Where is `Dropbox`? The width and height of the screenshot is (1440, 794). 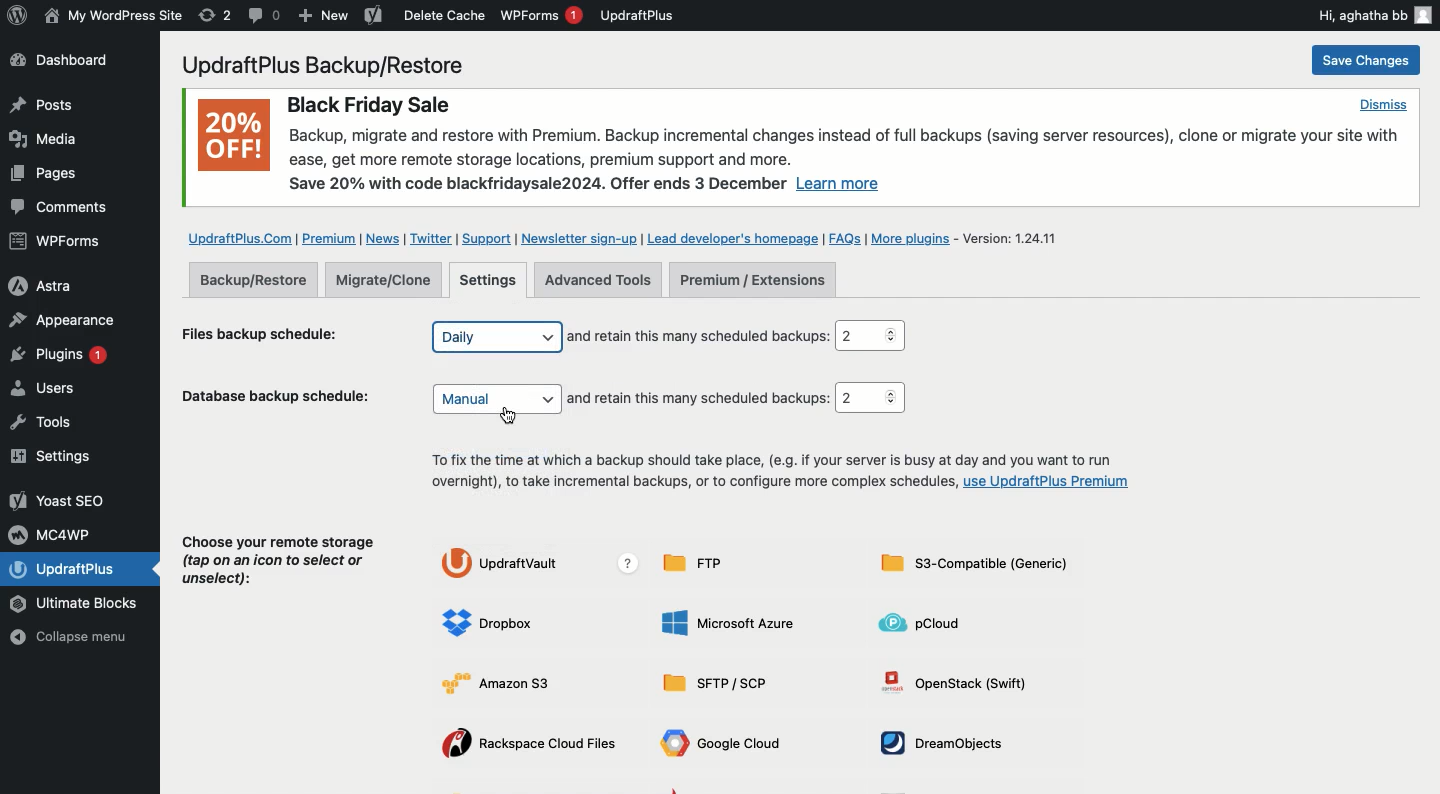
Dropbox is located at coordinates (493, 624).